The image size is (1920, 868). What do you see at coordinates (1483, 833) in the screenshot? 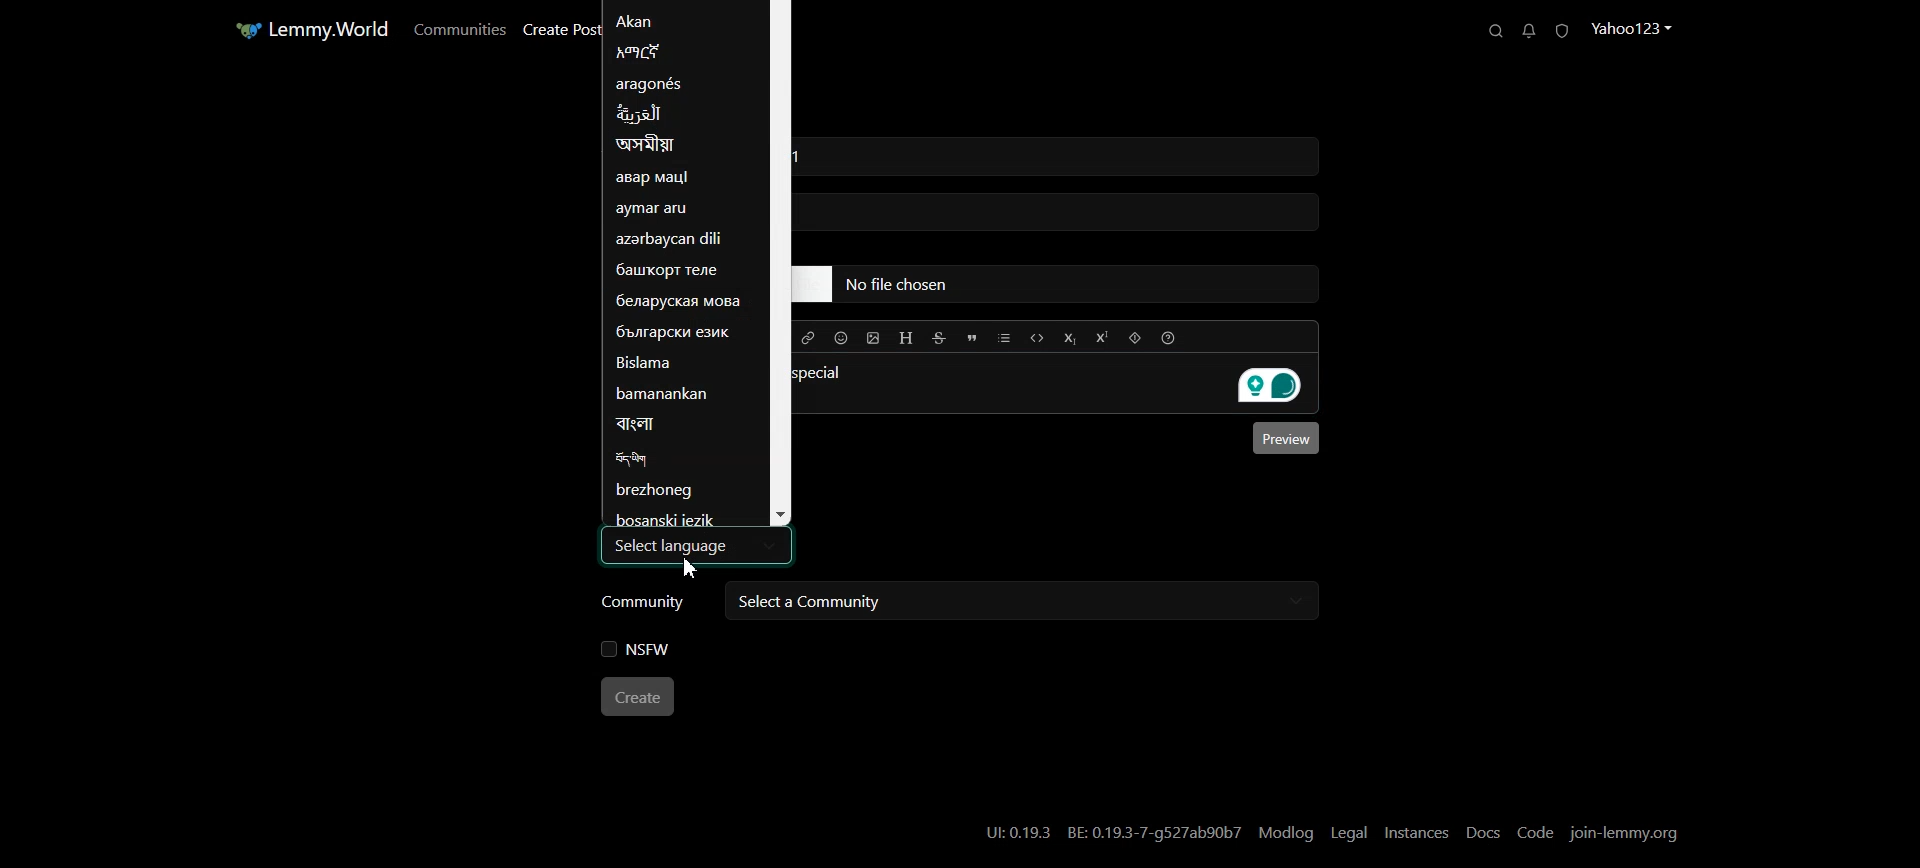
I see `Docs` at bounding box center [1483, 833].